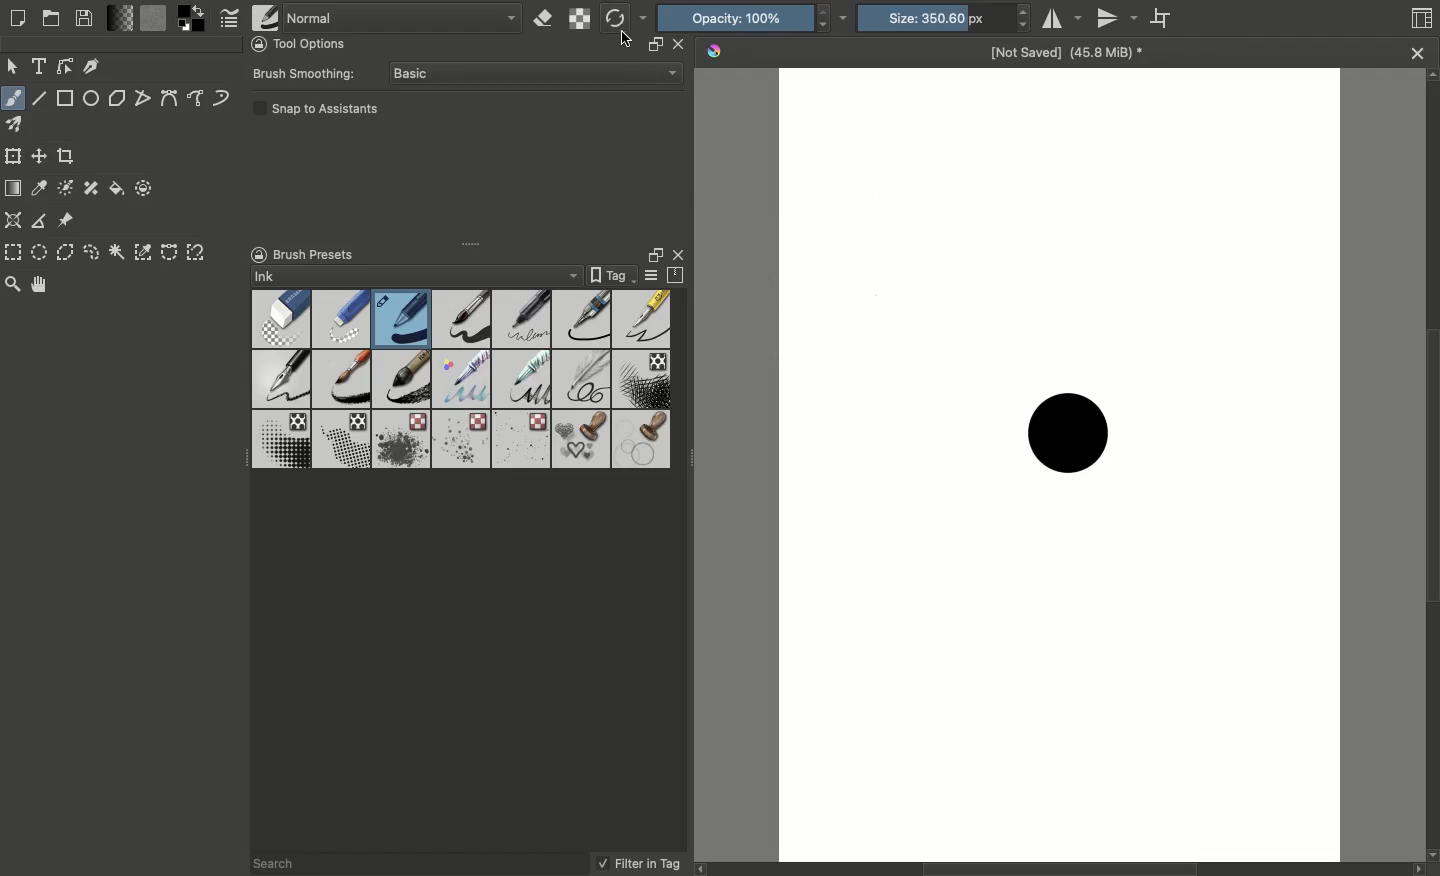  What do you see at coordinates (328, 253) in the screenshot?
I see `Brush presets` at bounding box center [328, 253].